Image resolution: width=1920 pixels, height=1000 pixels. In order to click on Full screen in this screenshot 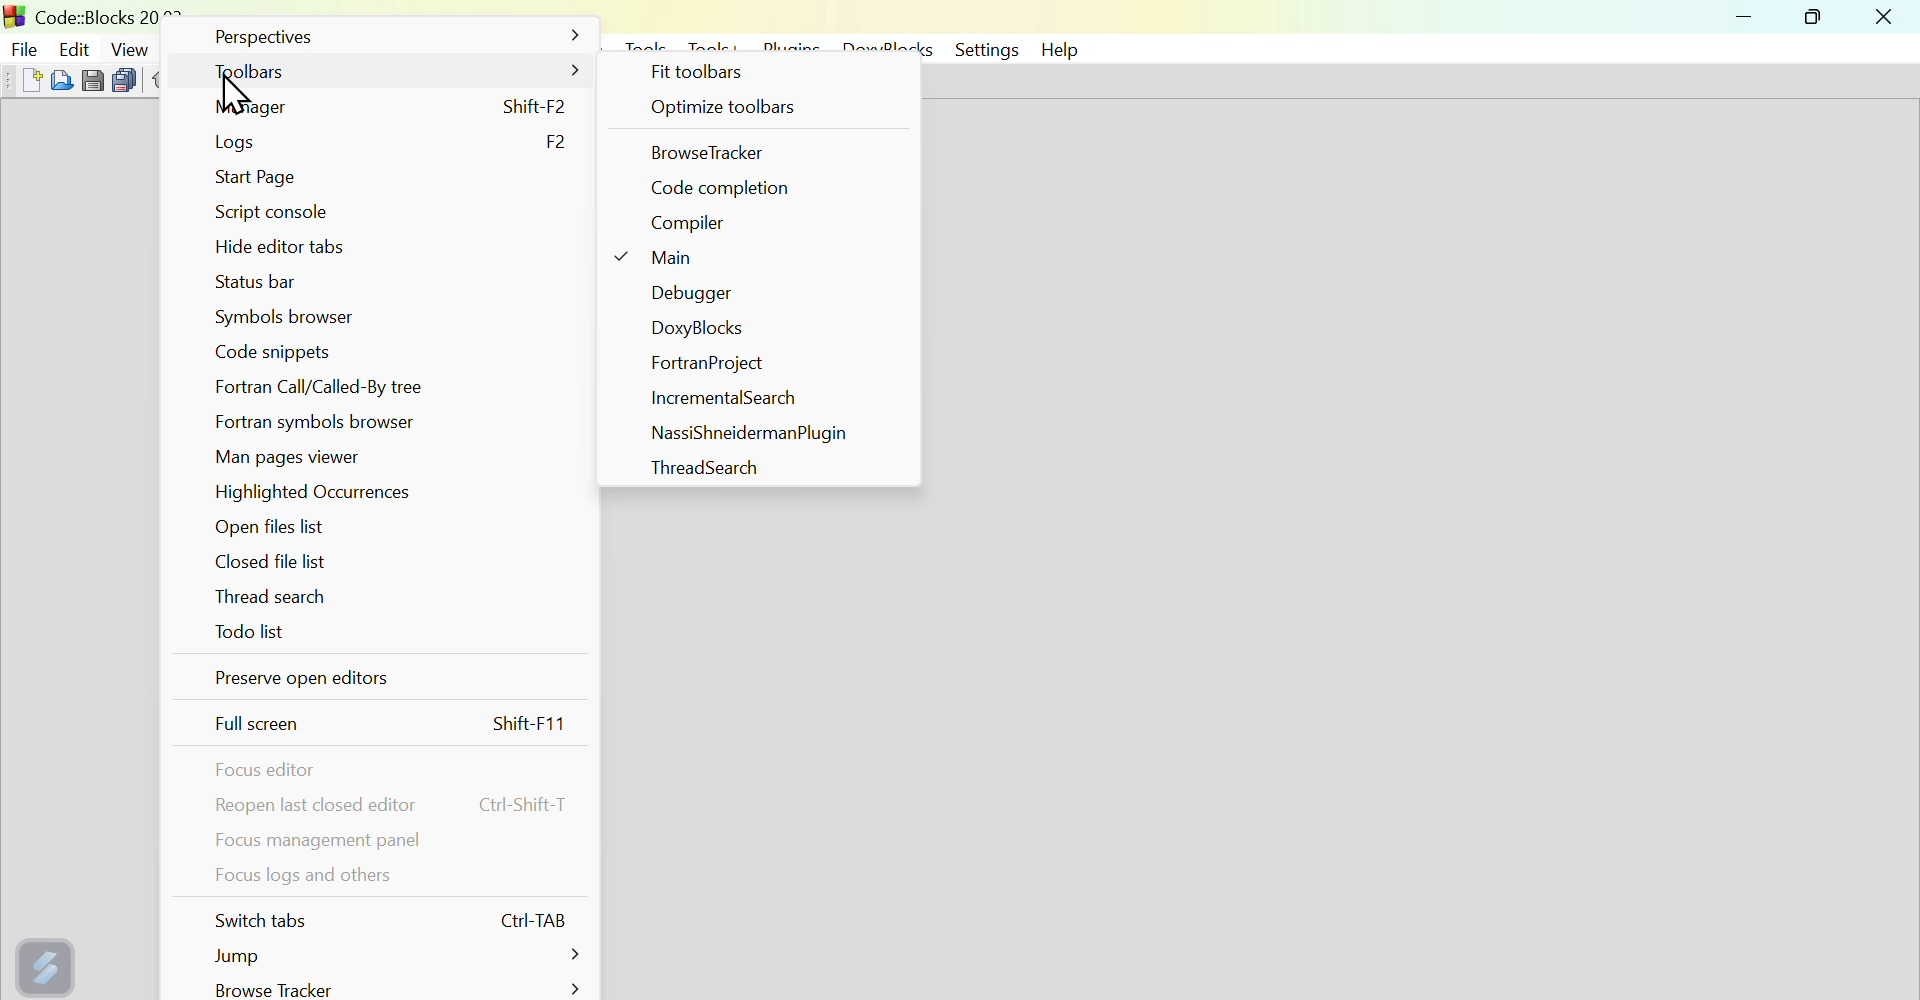, I will do `click(394, 726)`.